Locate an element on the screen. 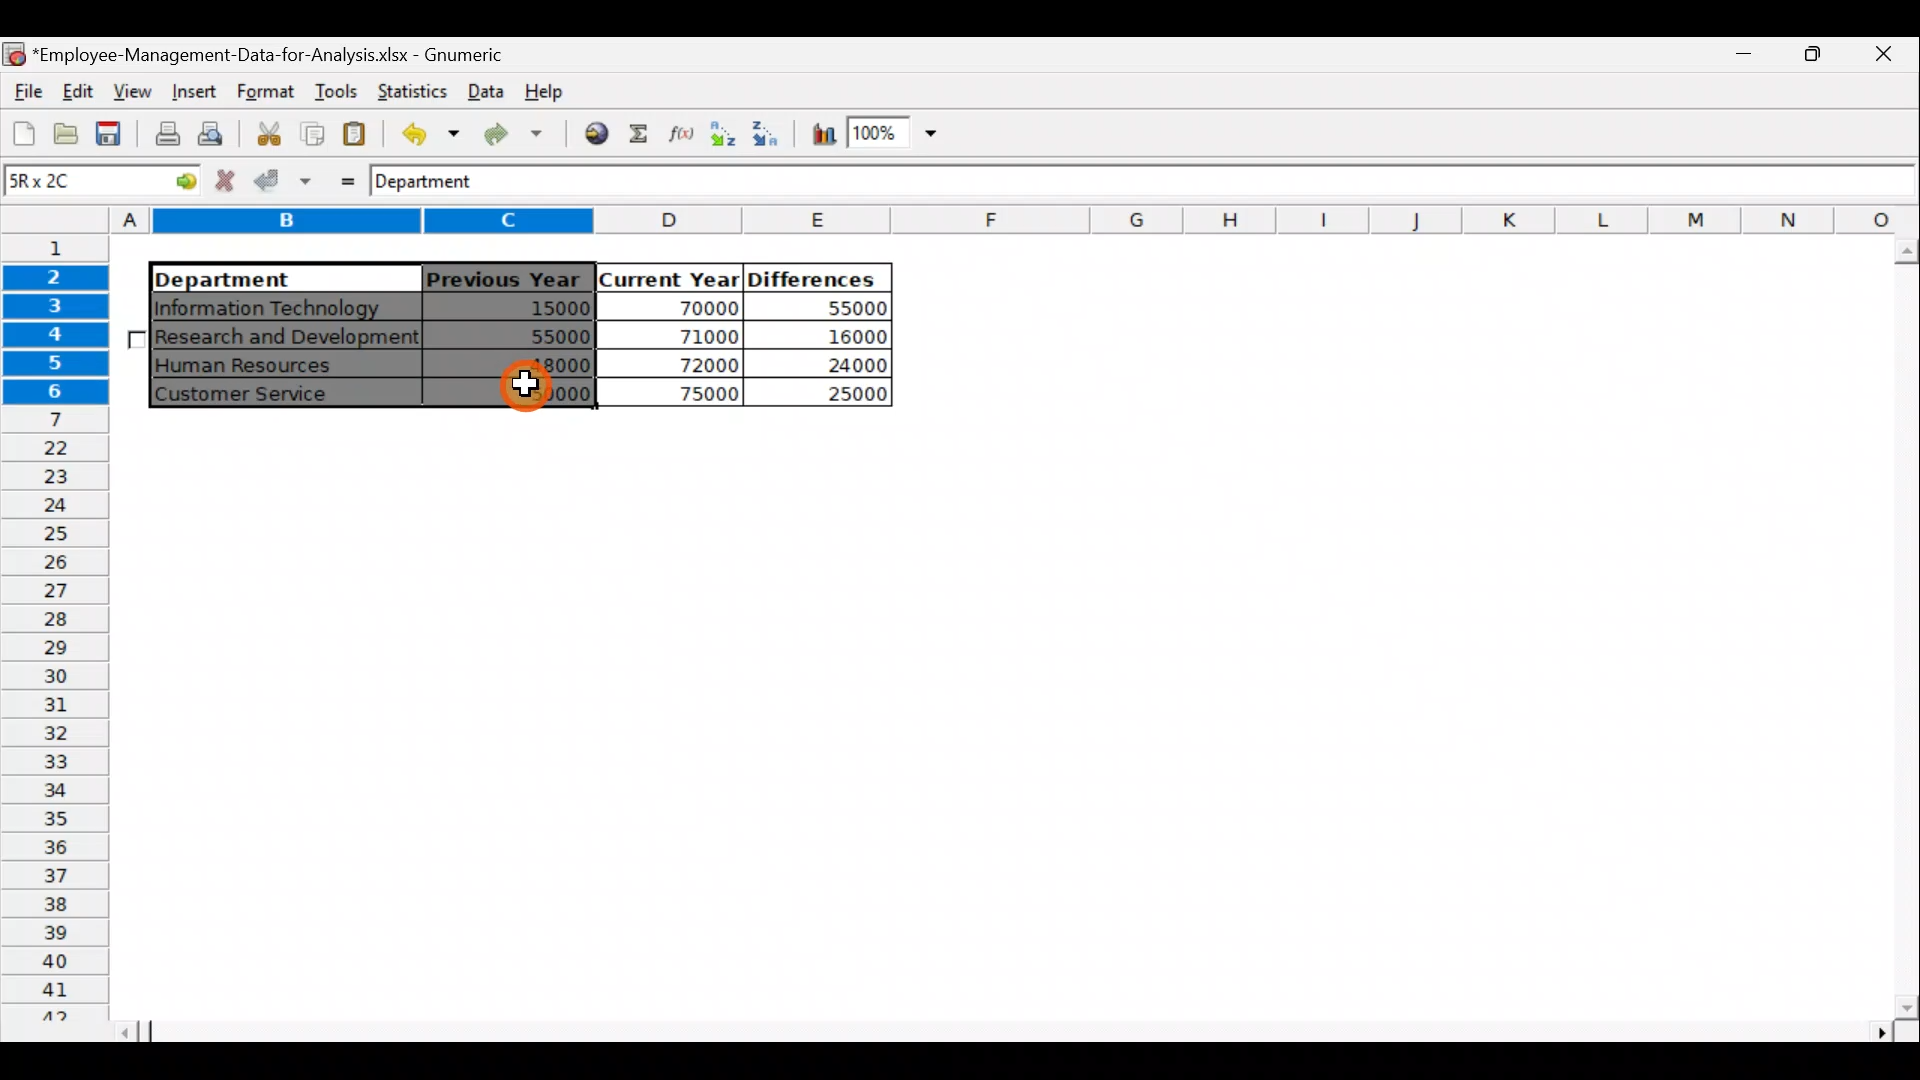 The image size is (1920, 1080). 70000 is located at coordinates (690, 307).